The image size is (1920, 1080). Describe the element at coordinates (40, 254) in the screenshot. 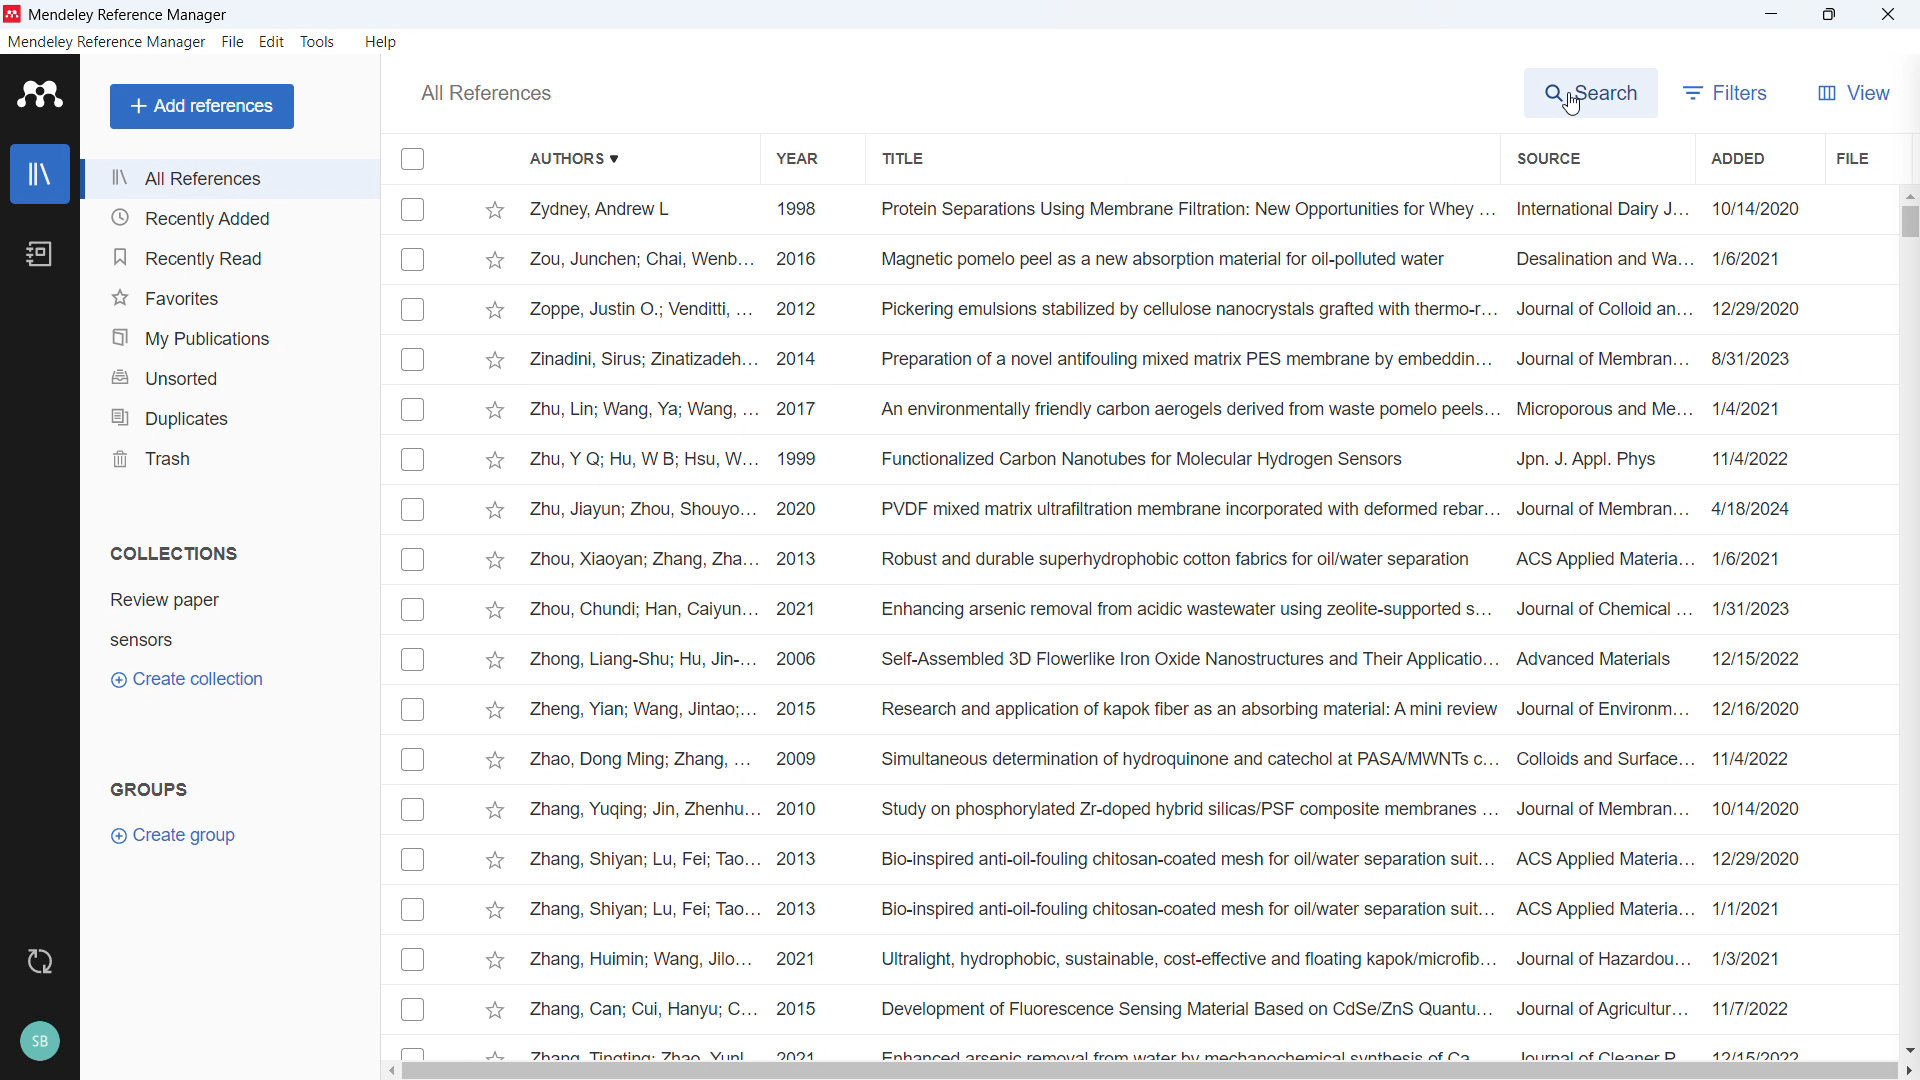

I see `notebook` at that location.